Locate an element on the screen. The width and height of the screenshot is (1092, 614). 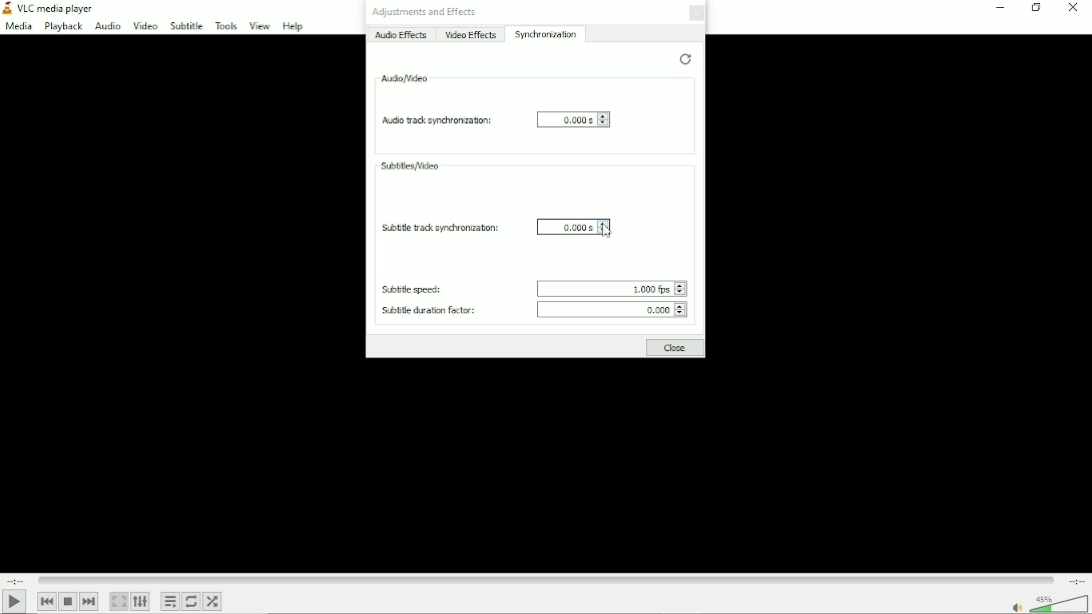
play is located at coordinates (14, 601).